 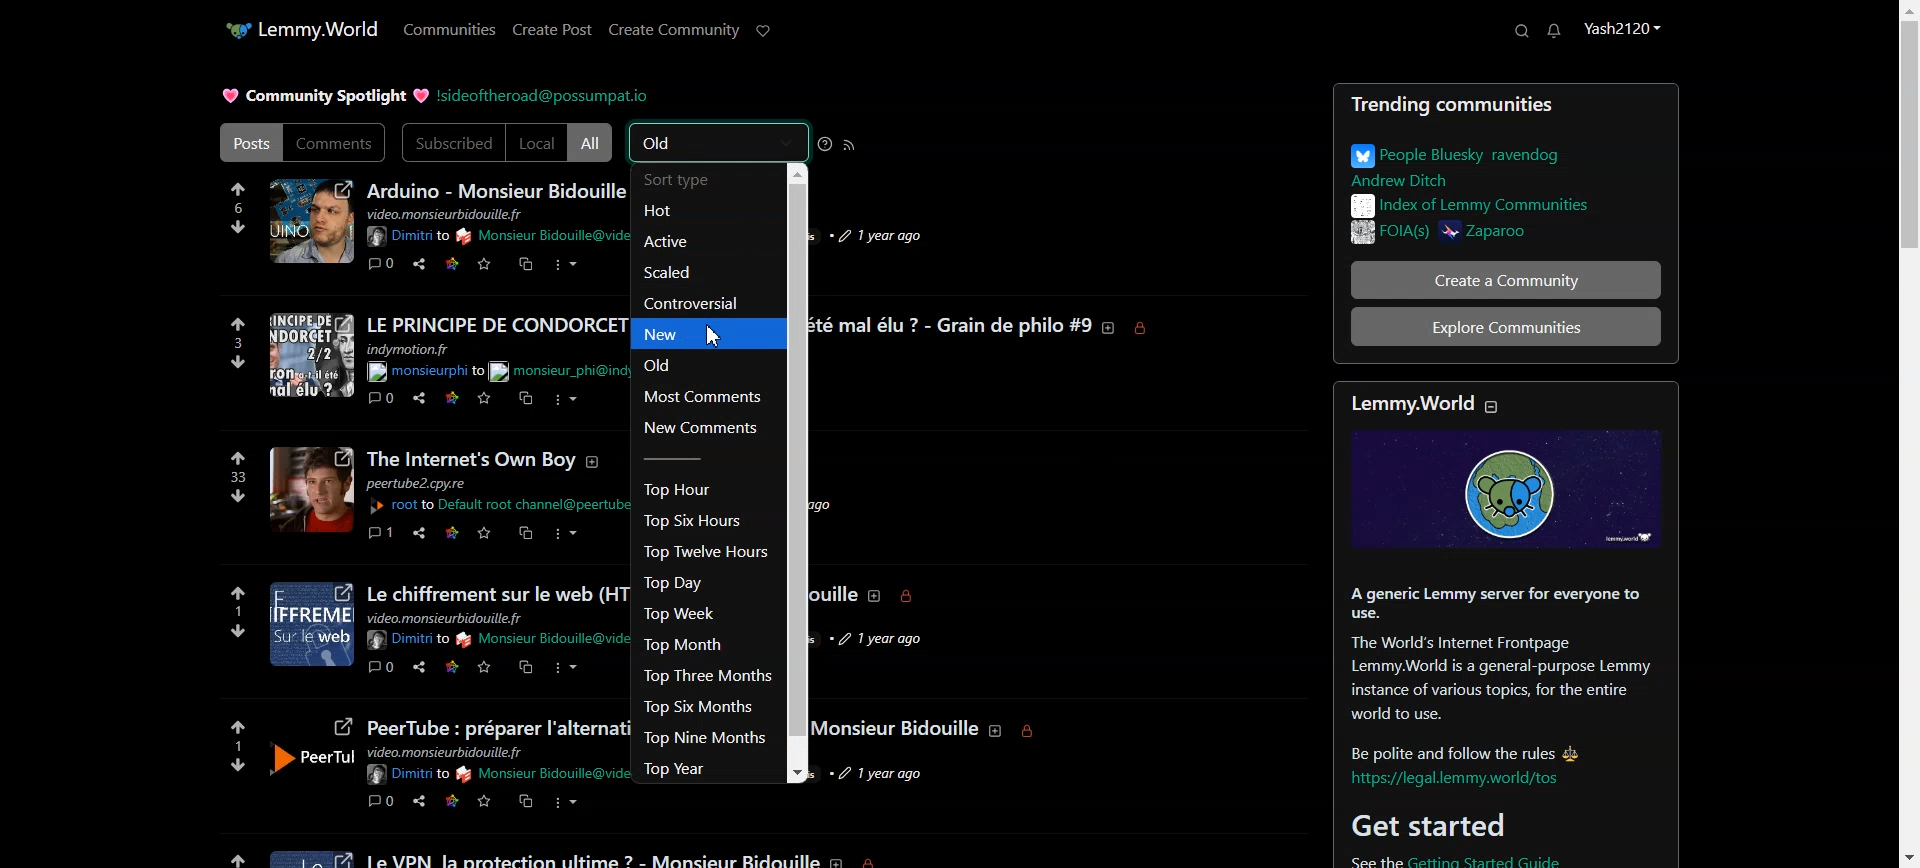 What do you see at coordinates (456, 533) in the screenshot?
I see `` at bounding box center [456, 533].